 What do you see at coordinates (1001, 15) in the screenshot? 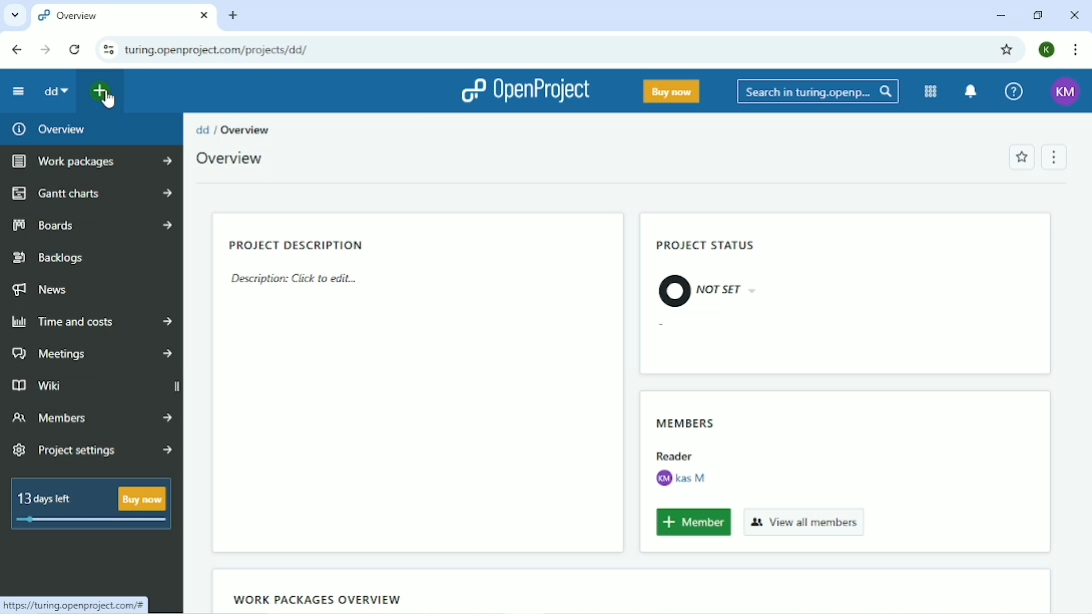
I see `Minimize` at bounding box center [1001, 15].